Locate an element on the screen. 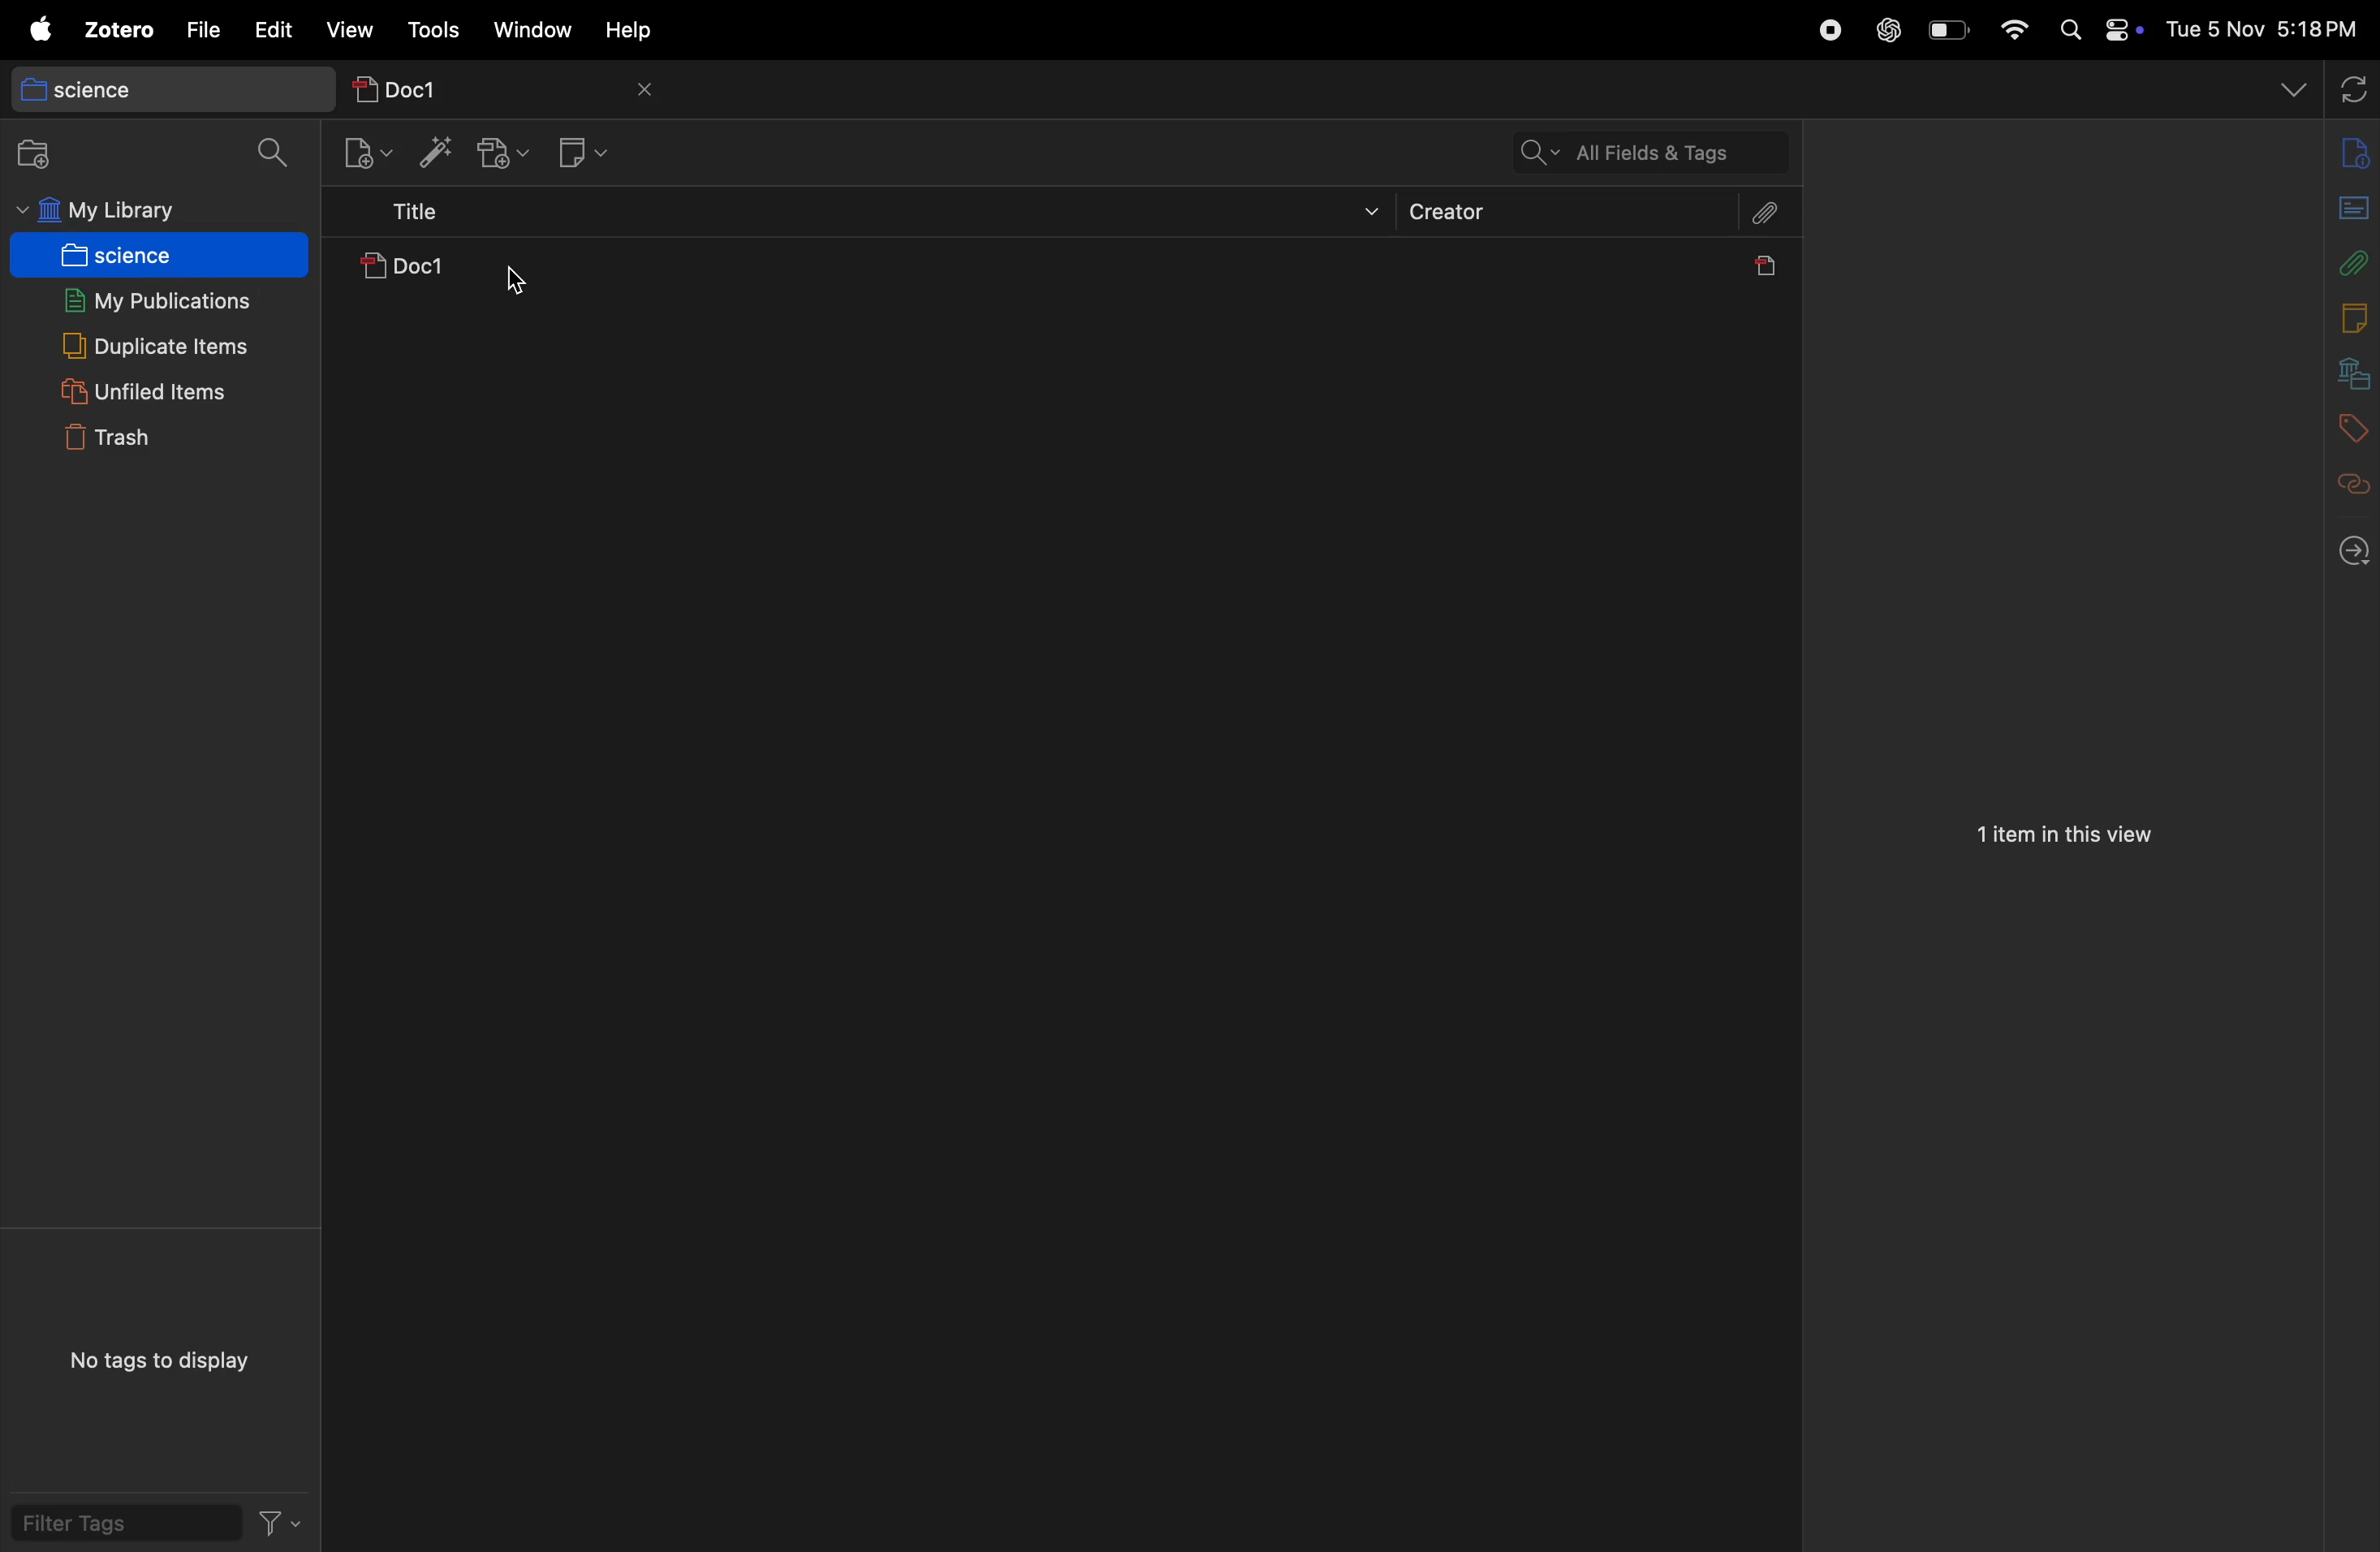 This screenshot has height=1552, width=2380. new document is located at coordinates (2343, 204).